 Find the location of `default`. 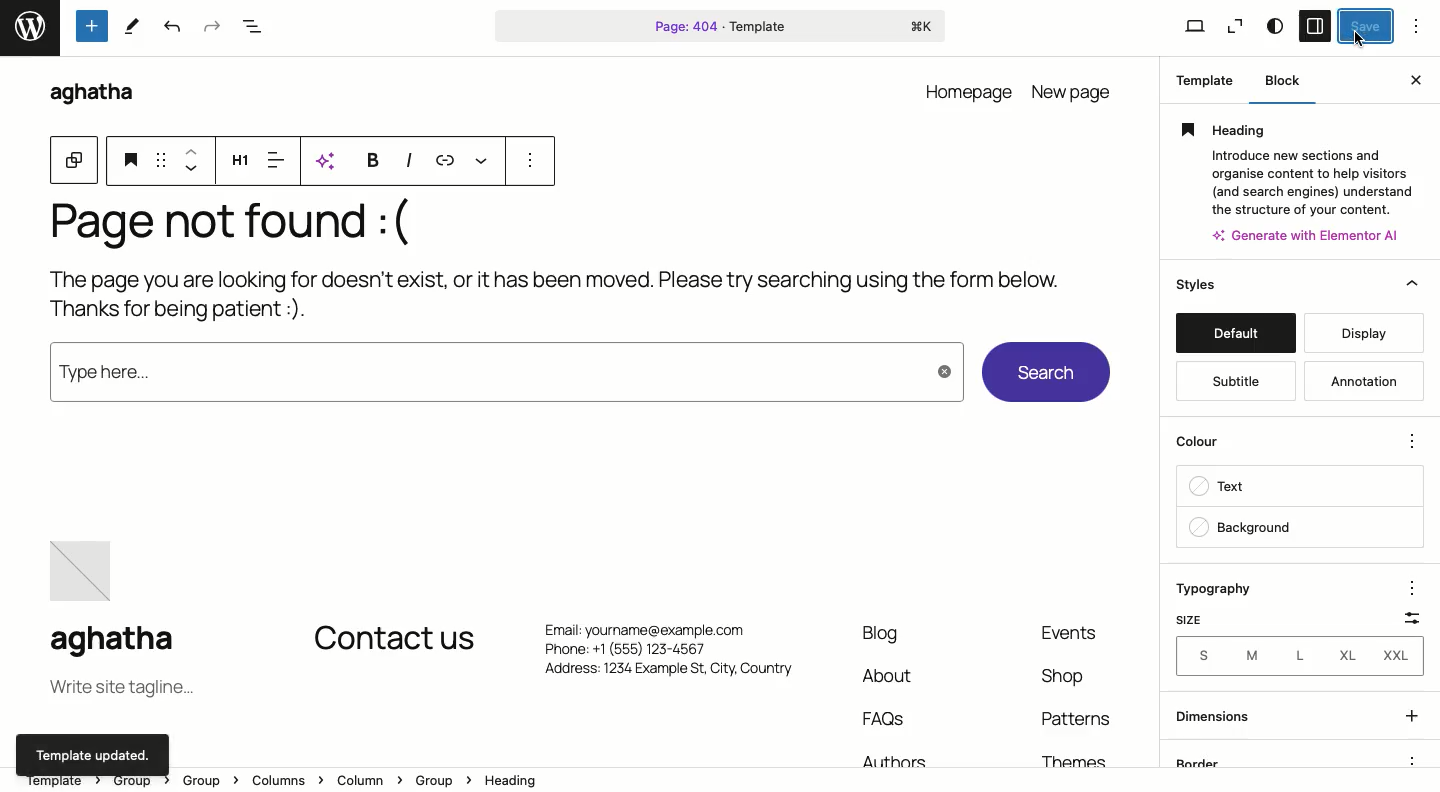

default is located at coordinates (1235, 330).